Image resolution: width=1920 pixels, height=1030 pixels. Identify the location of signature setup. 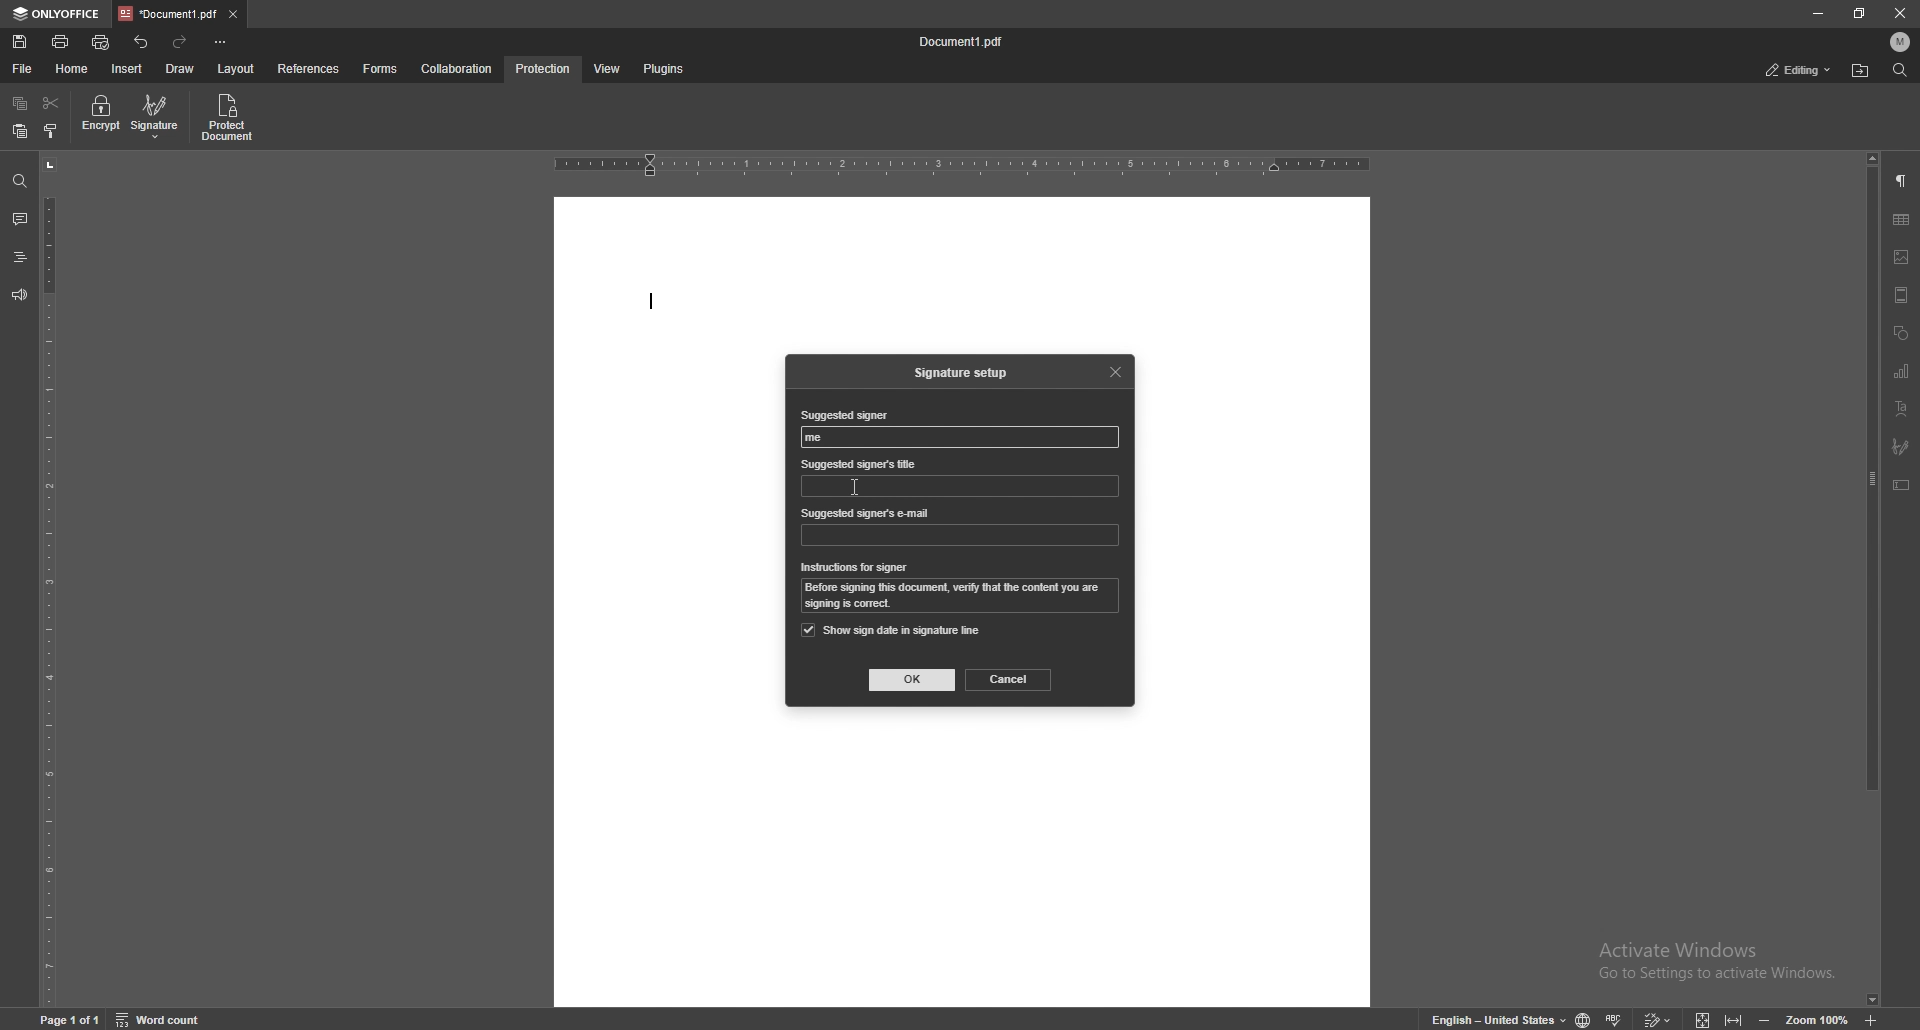
(965, 373).